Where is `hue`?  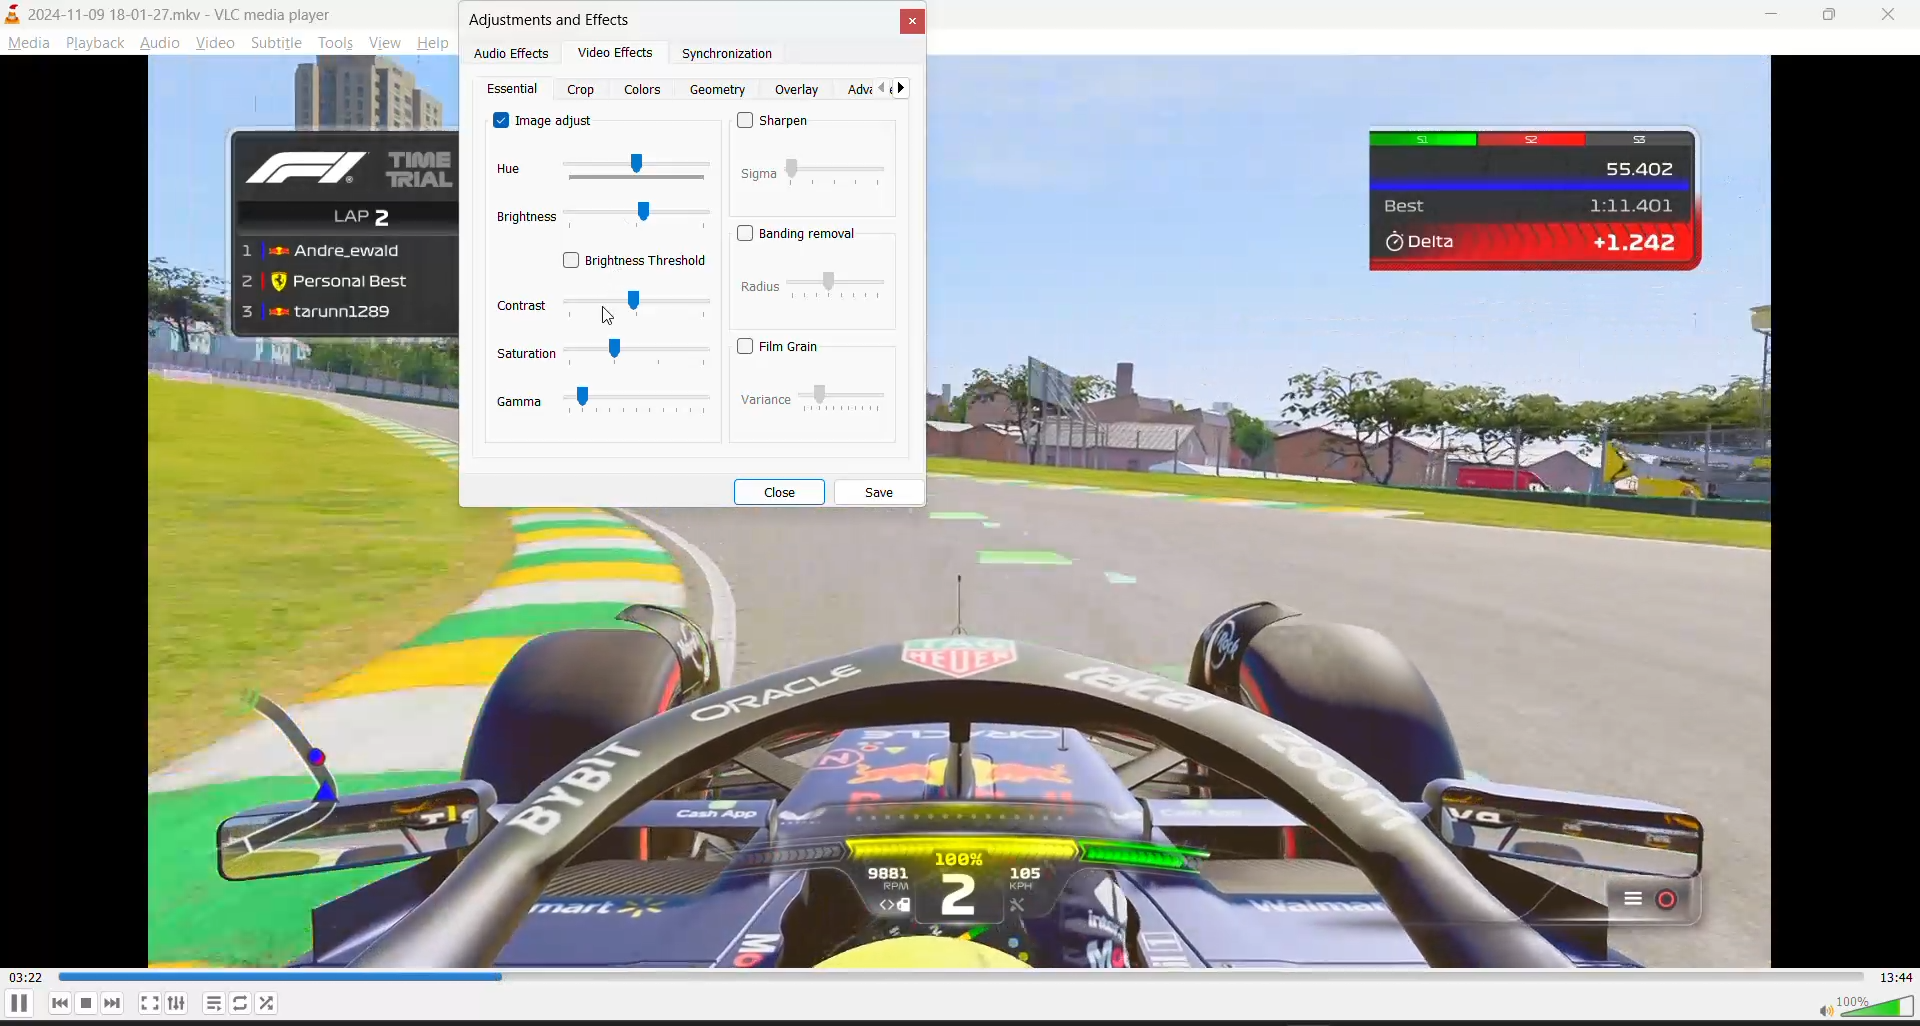
hue is located at coordinates (512, 170).